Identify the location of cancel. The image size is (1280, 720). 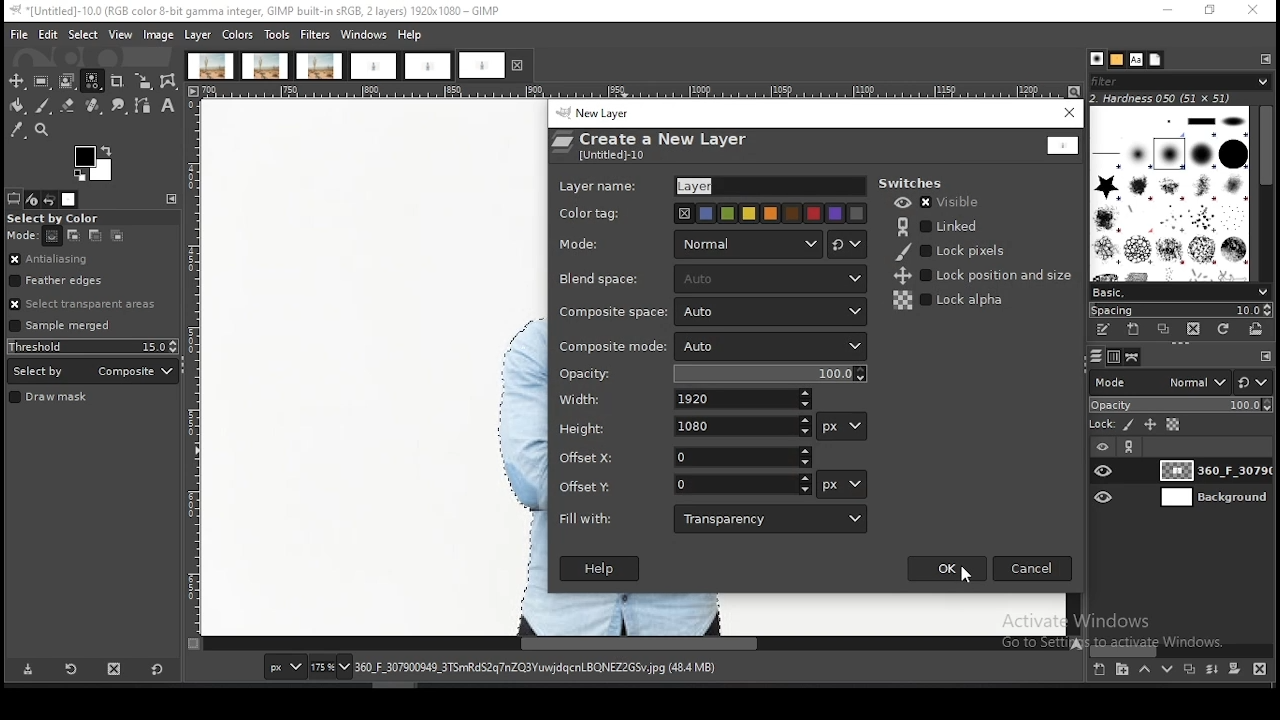
(1032, 567).